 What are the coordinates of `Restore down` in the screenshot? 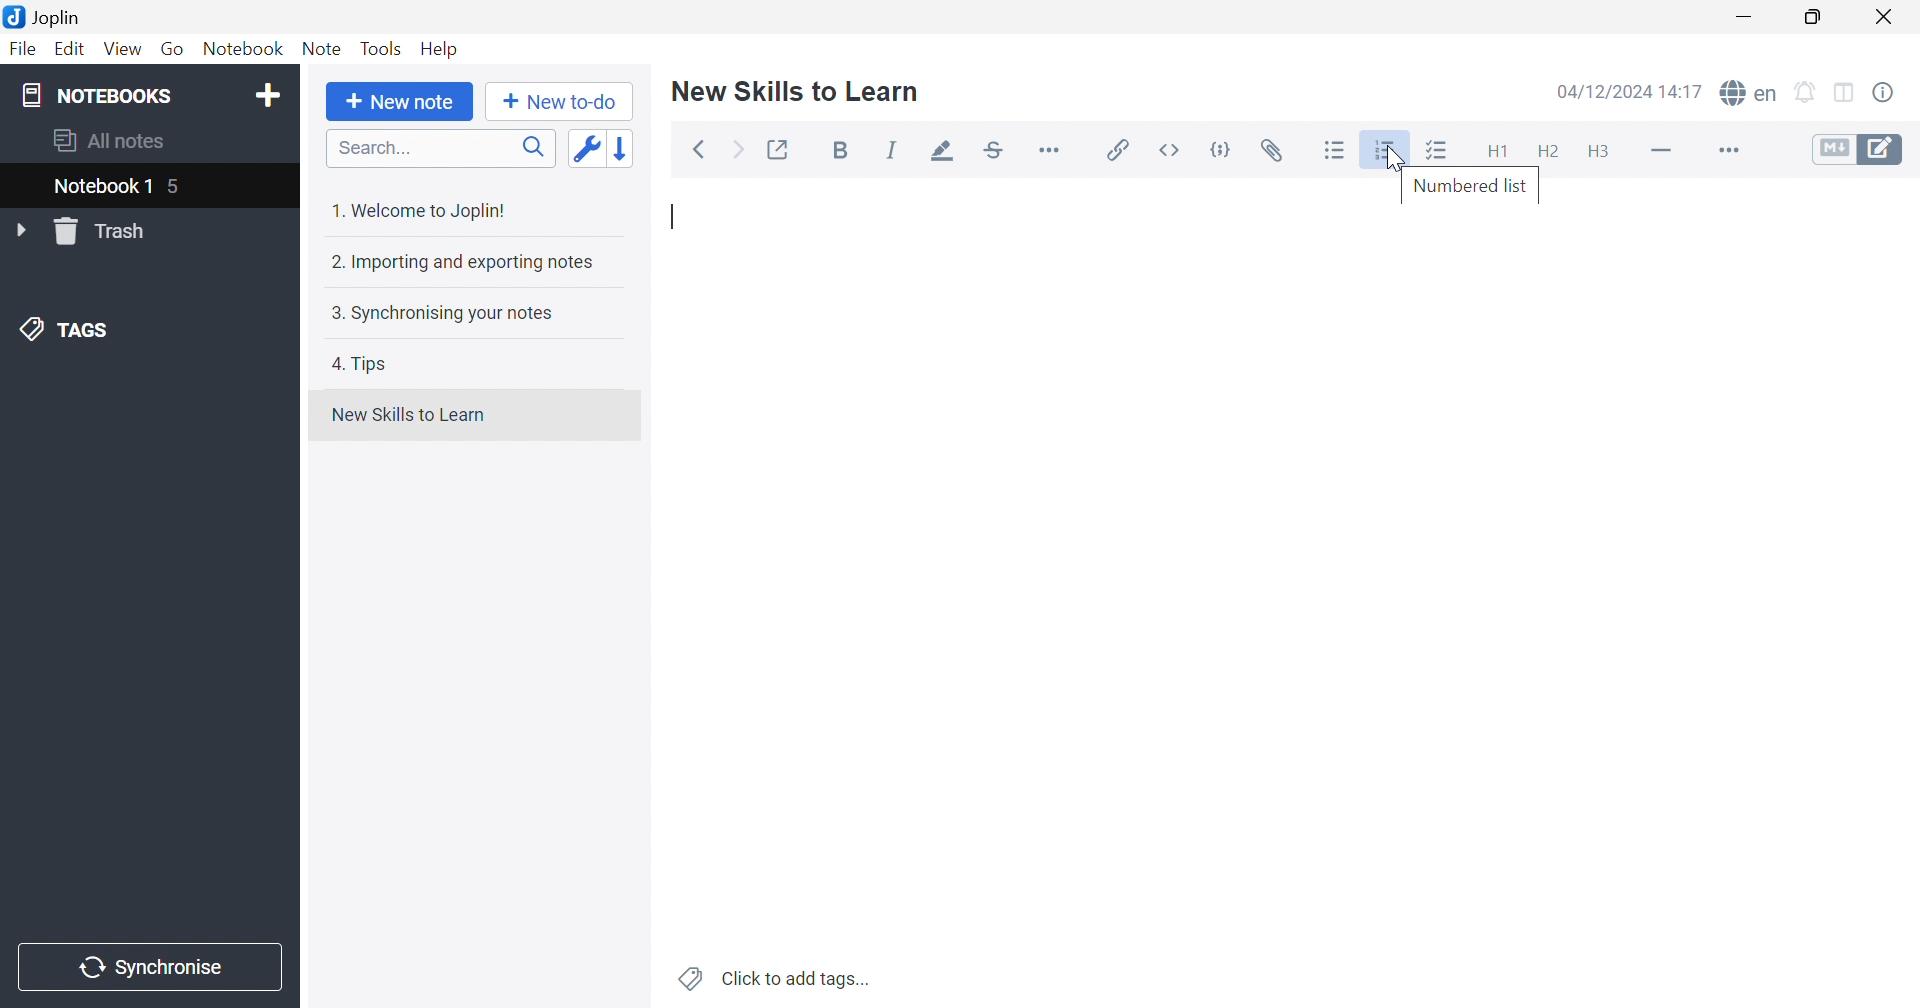 It's located at (1812, 17).